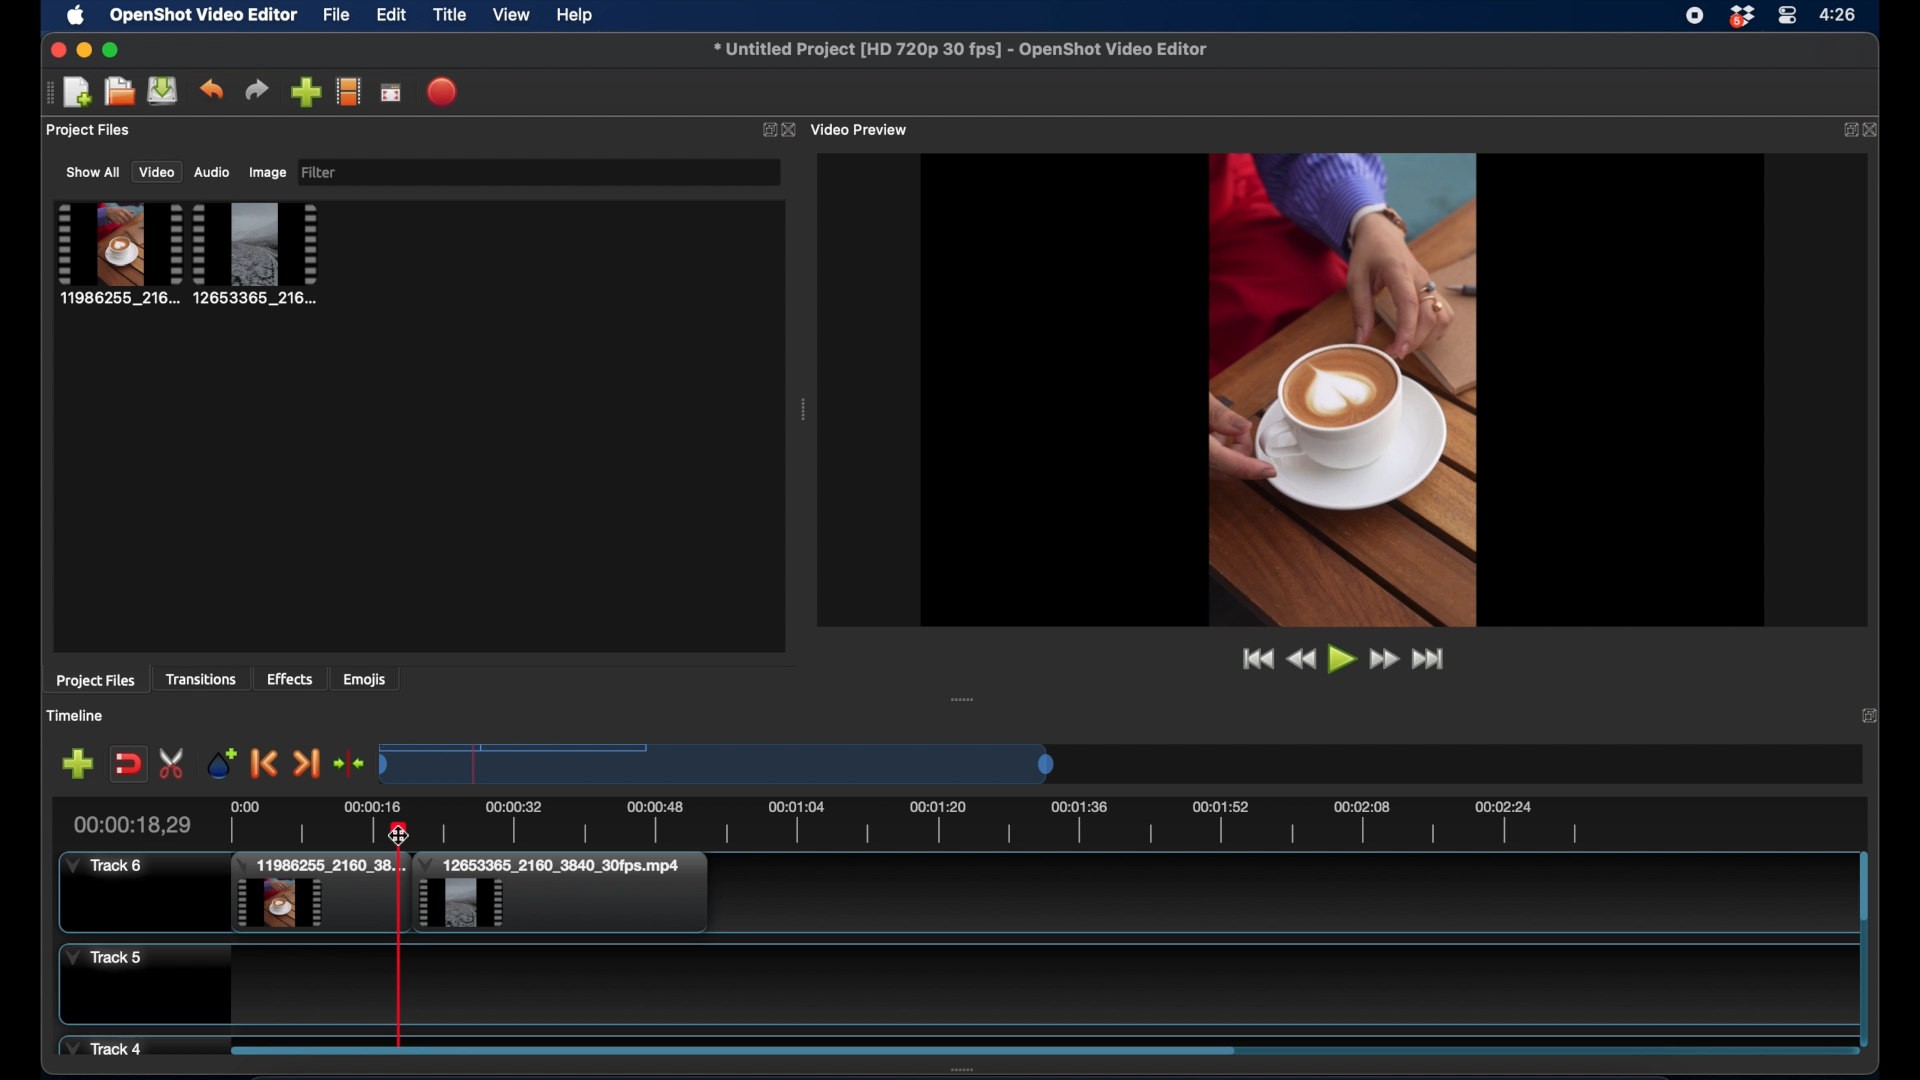 This screenshot has width=1920, height=1080. What do you see at coordinates (222, 762) in the screenshot?
I see `add marker` at bounding box center [222, 762].